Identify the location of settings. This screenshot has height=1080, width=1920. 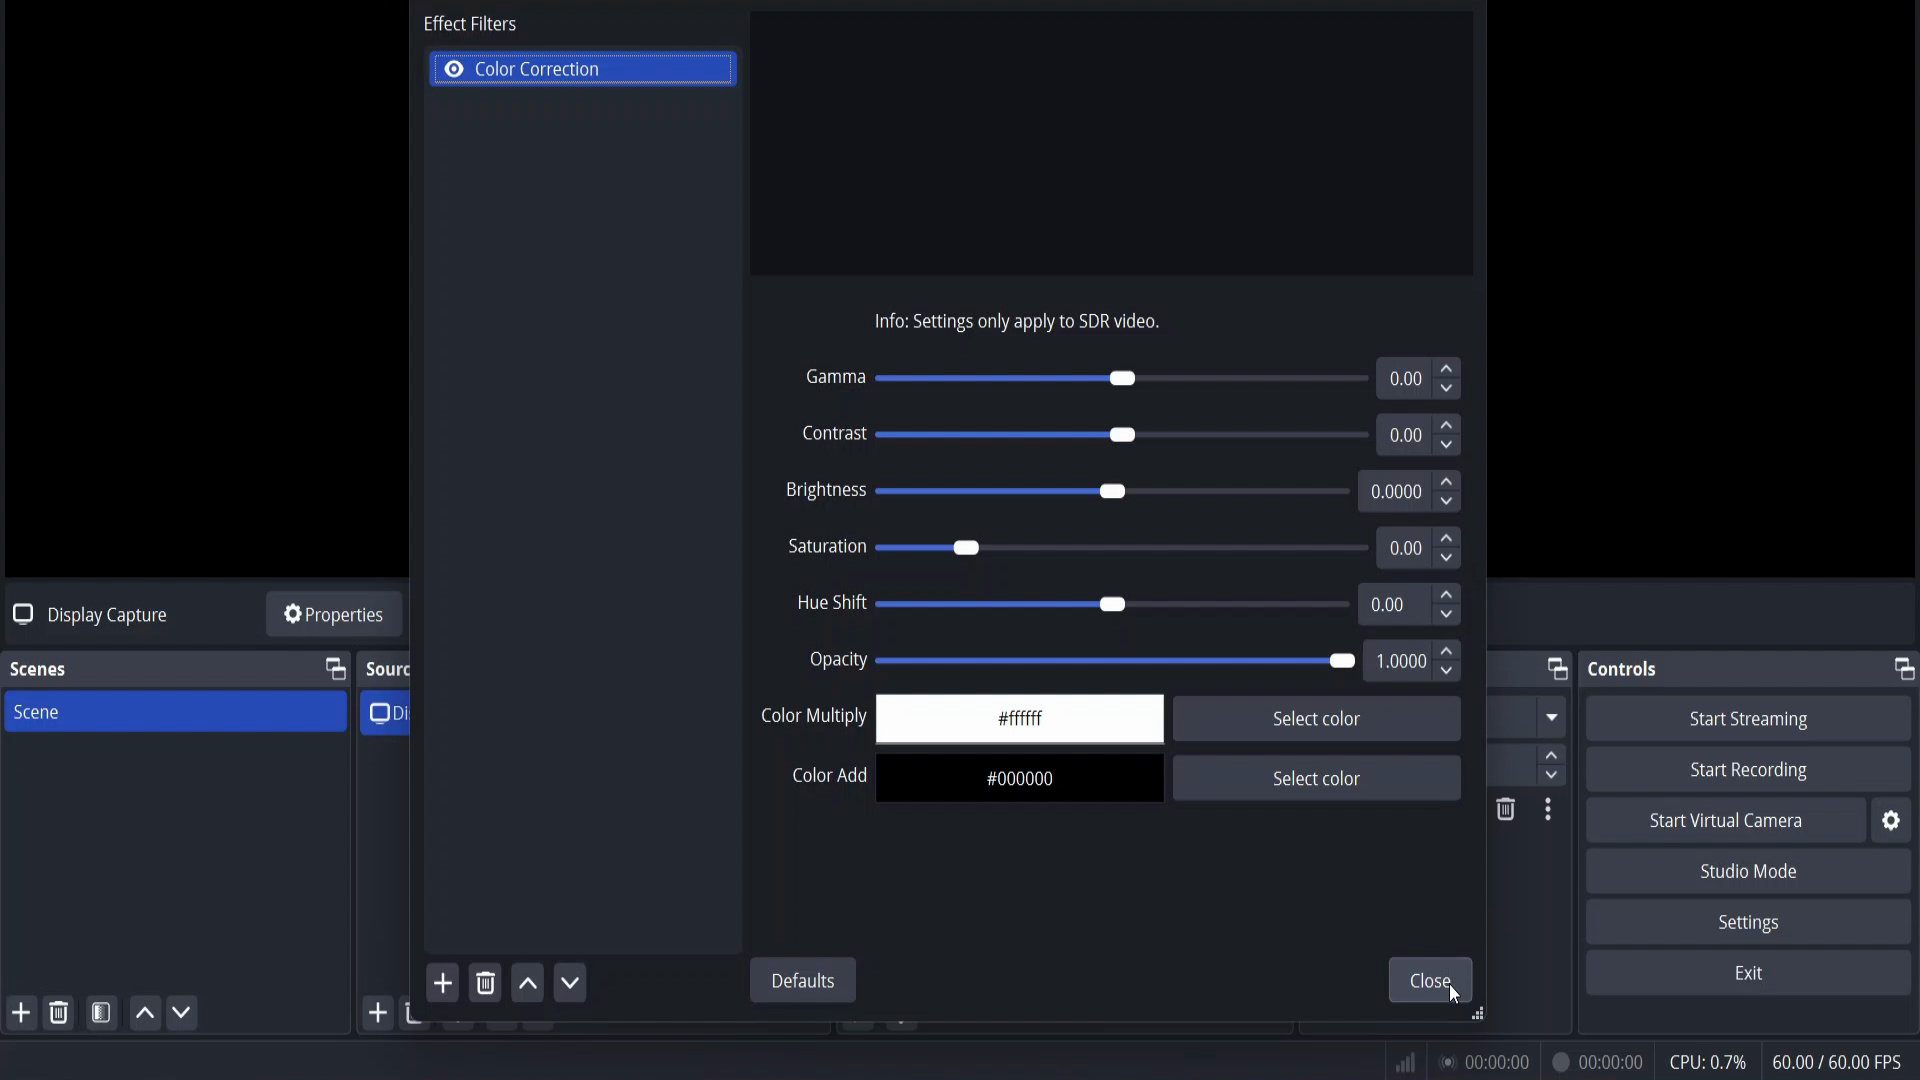
(1891, 821).